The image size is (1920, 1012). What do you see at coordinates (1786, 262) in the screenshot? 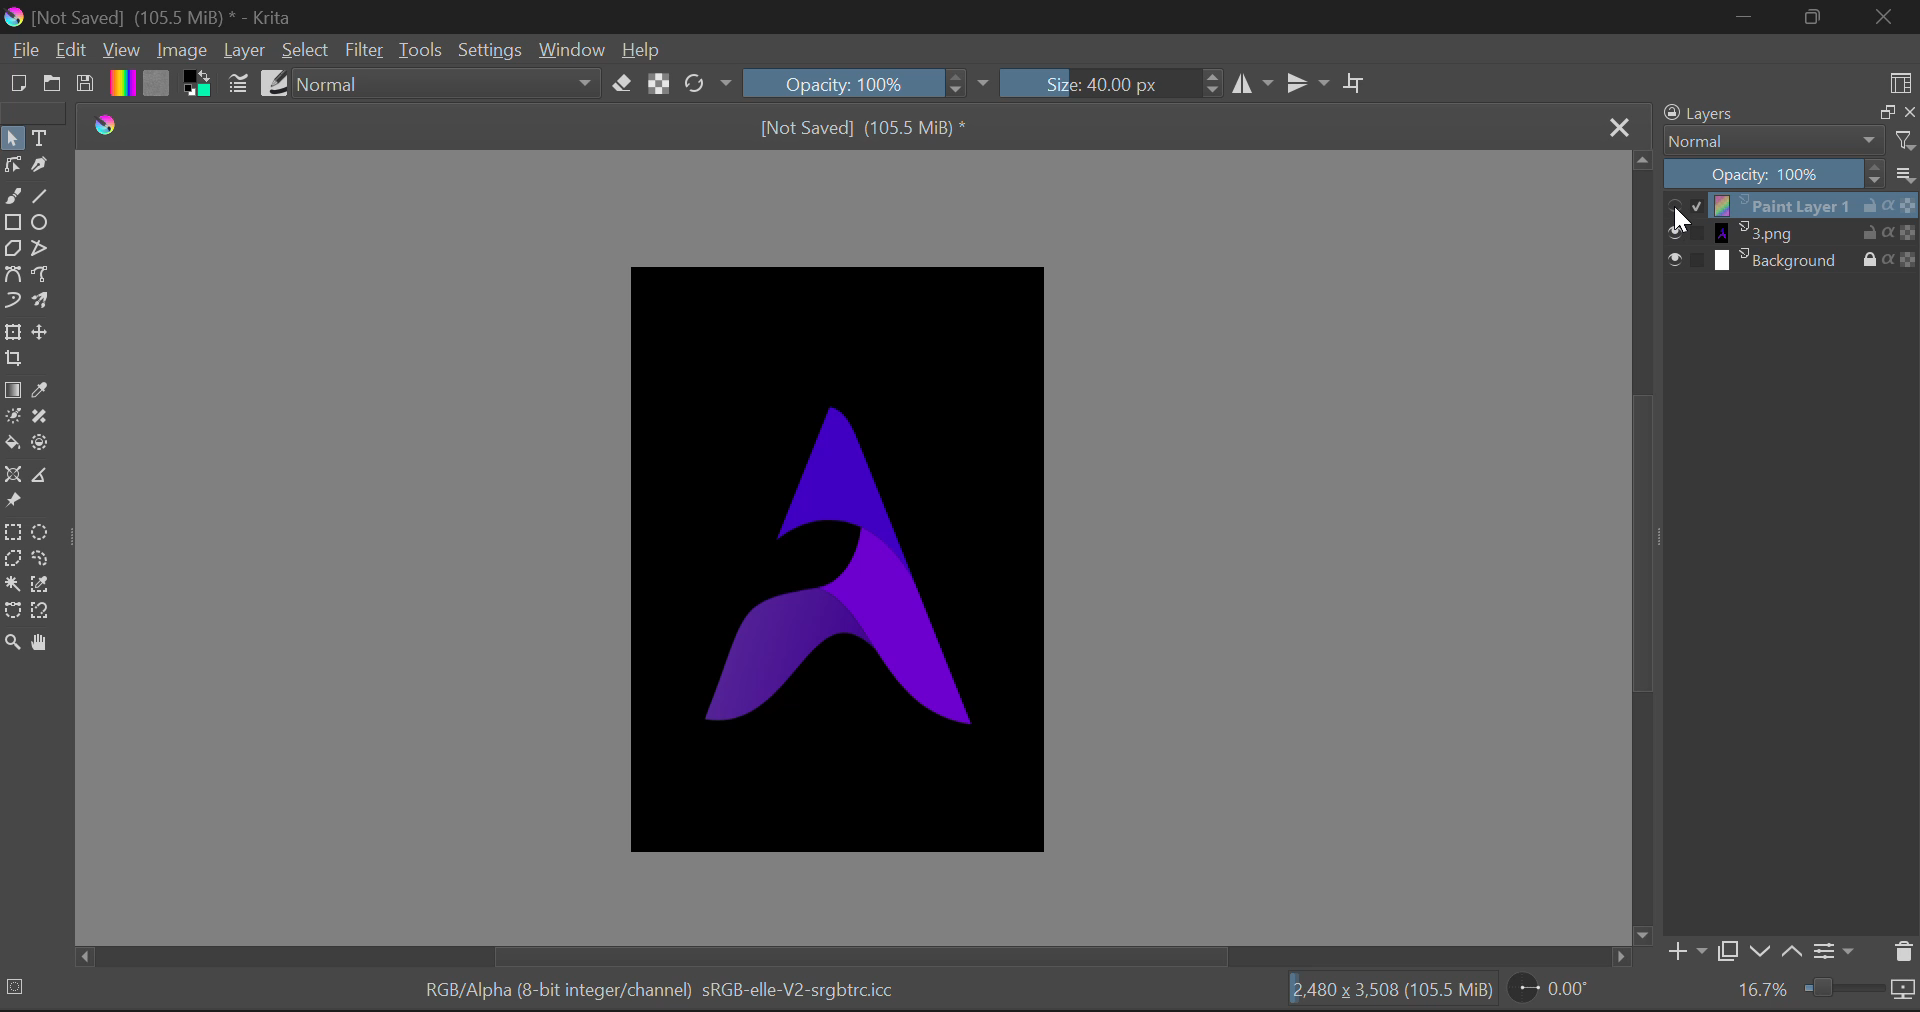
I see `Background` at bounding box center [1786, 262].